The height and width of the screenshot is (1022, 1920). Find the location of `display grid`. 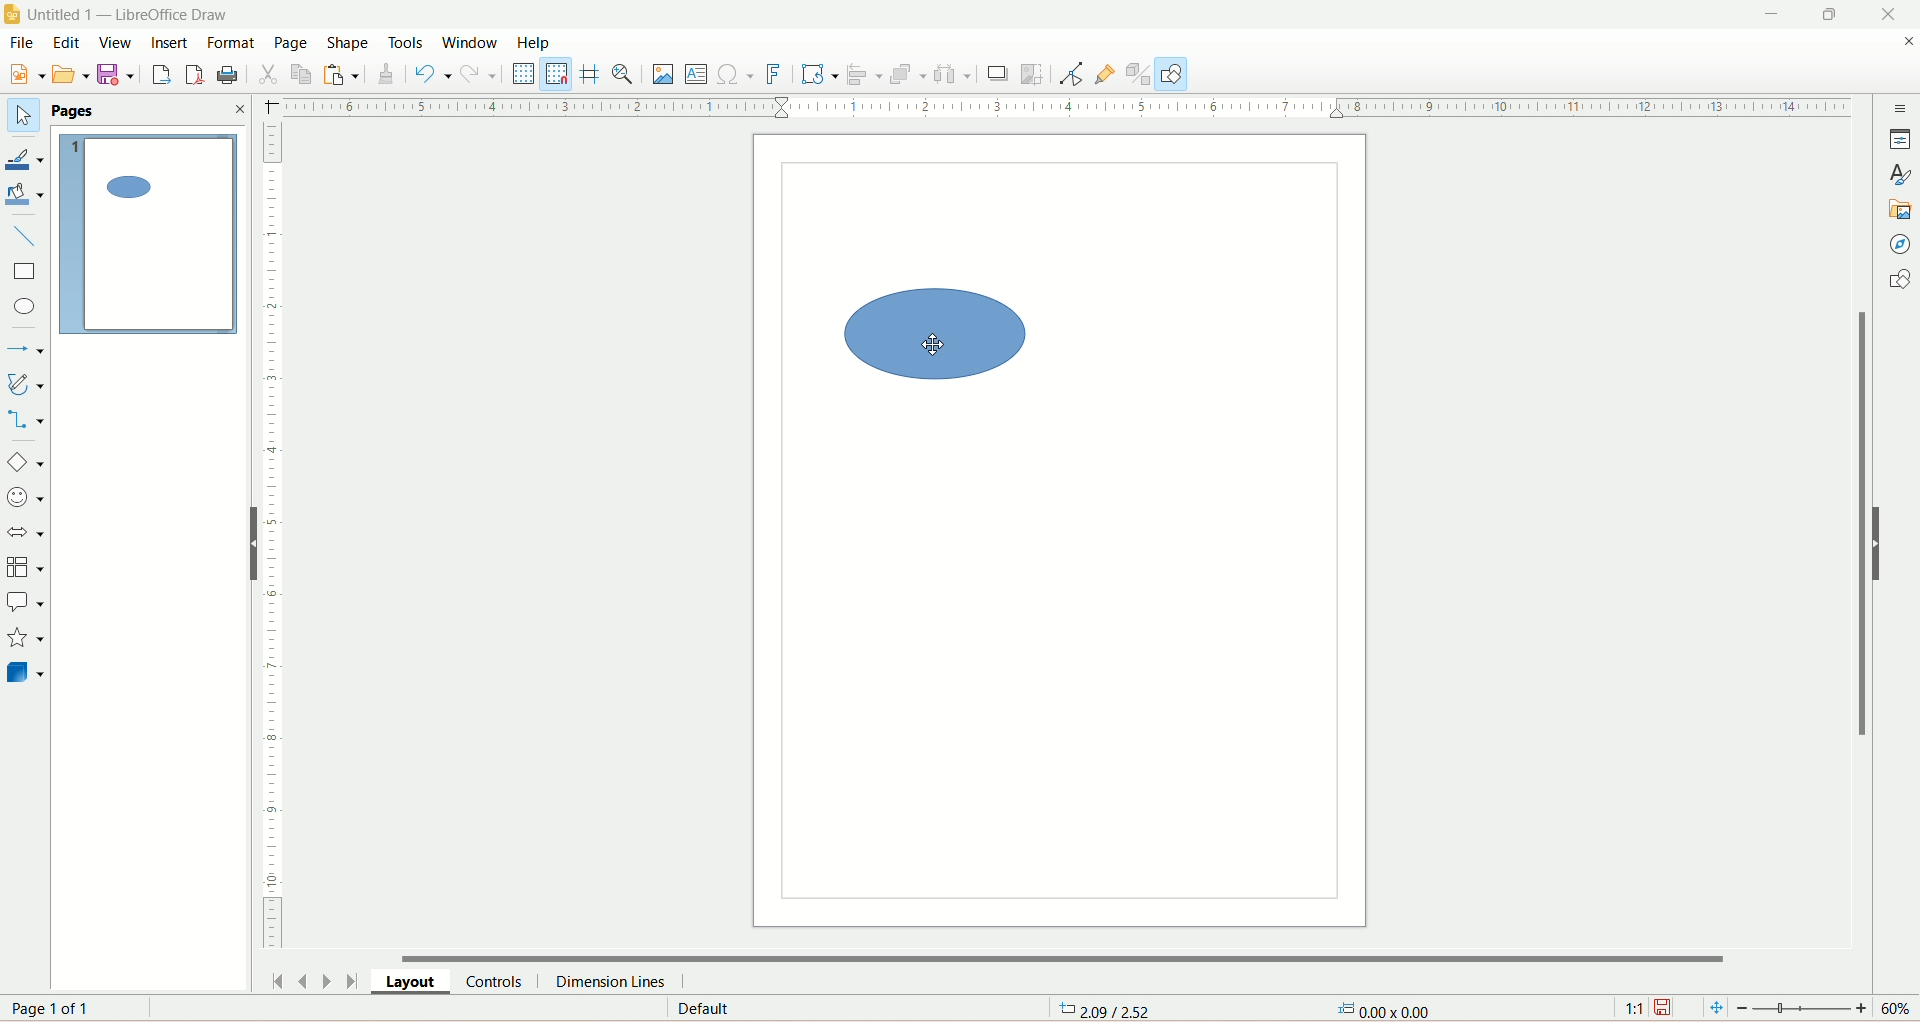

display grid is located at coordinates (524, 74).